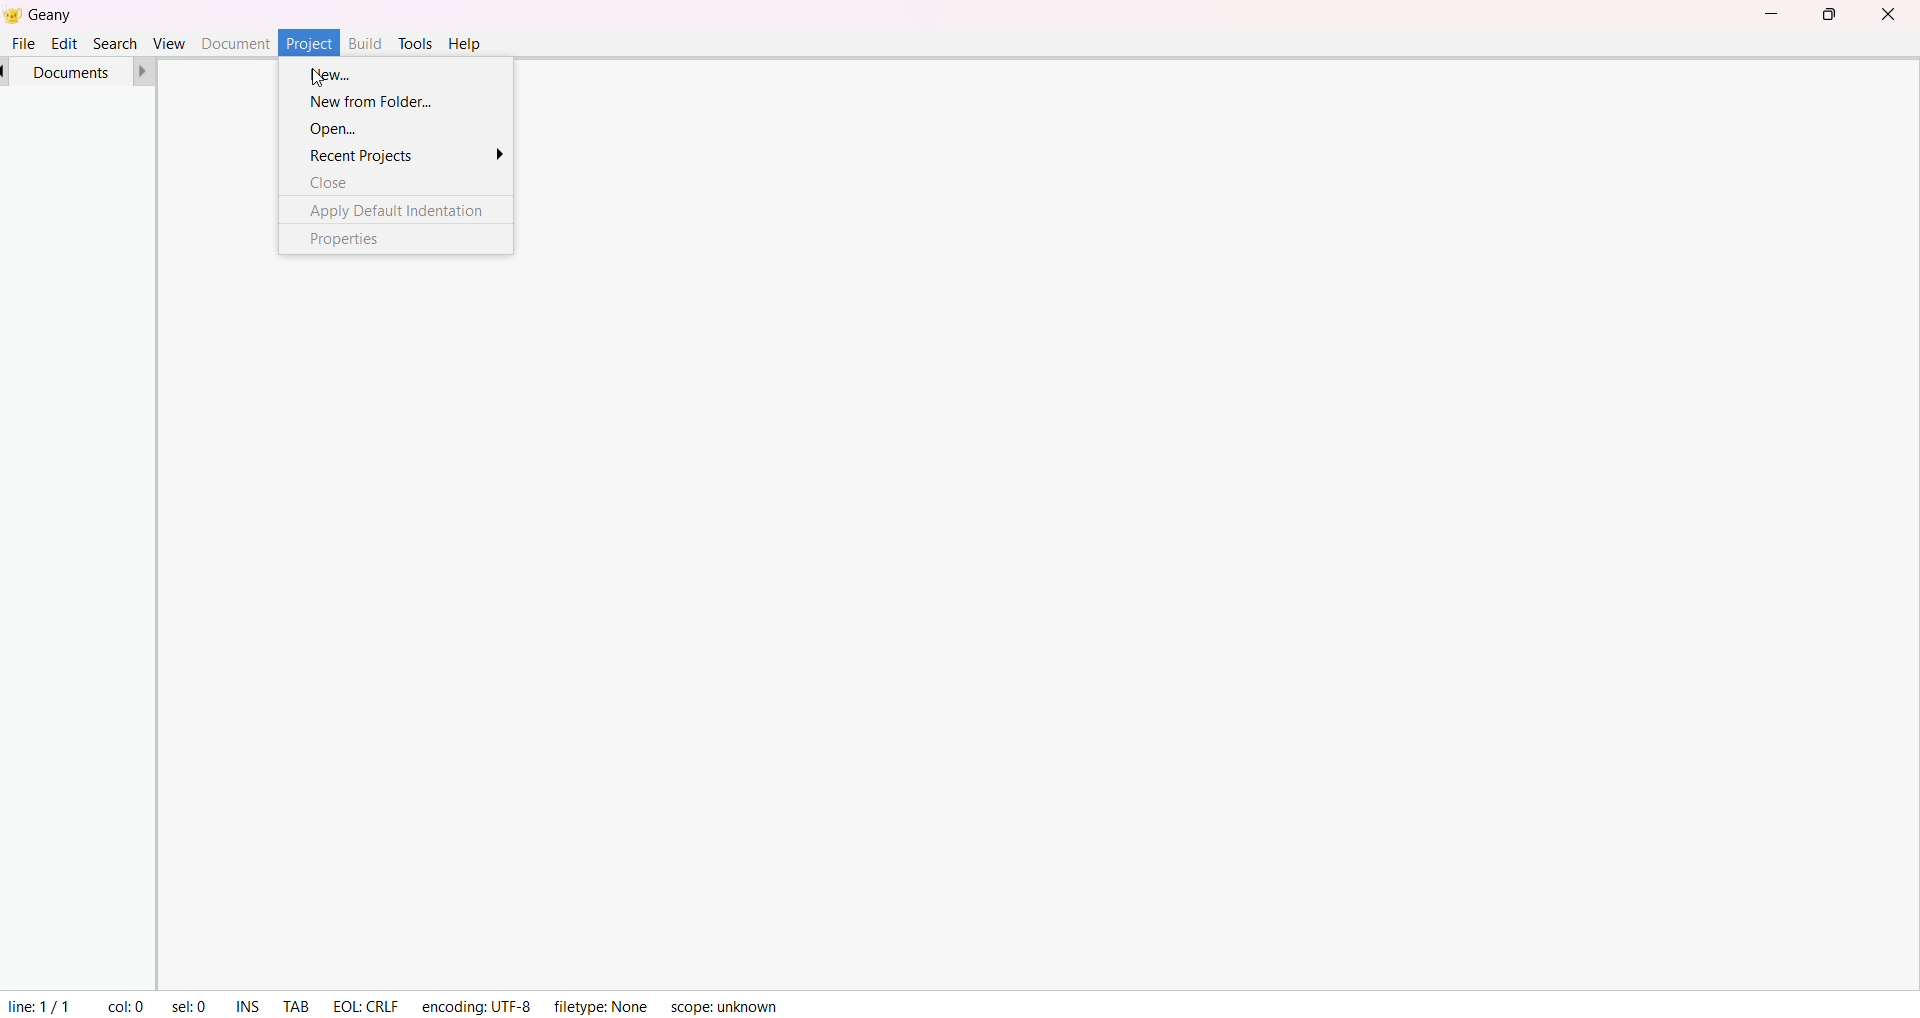 The image size is (1920, 1018). I want to click on sel: 0, so click(187, 1004).